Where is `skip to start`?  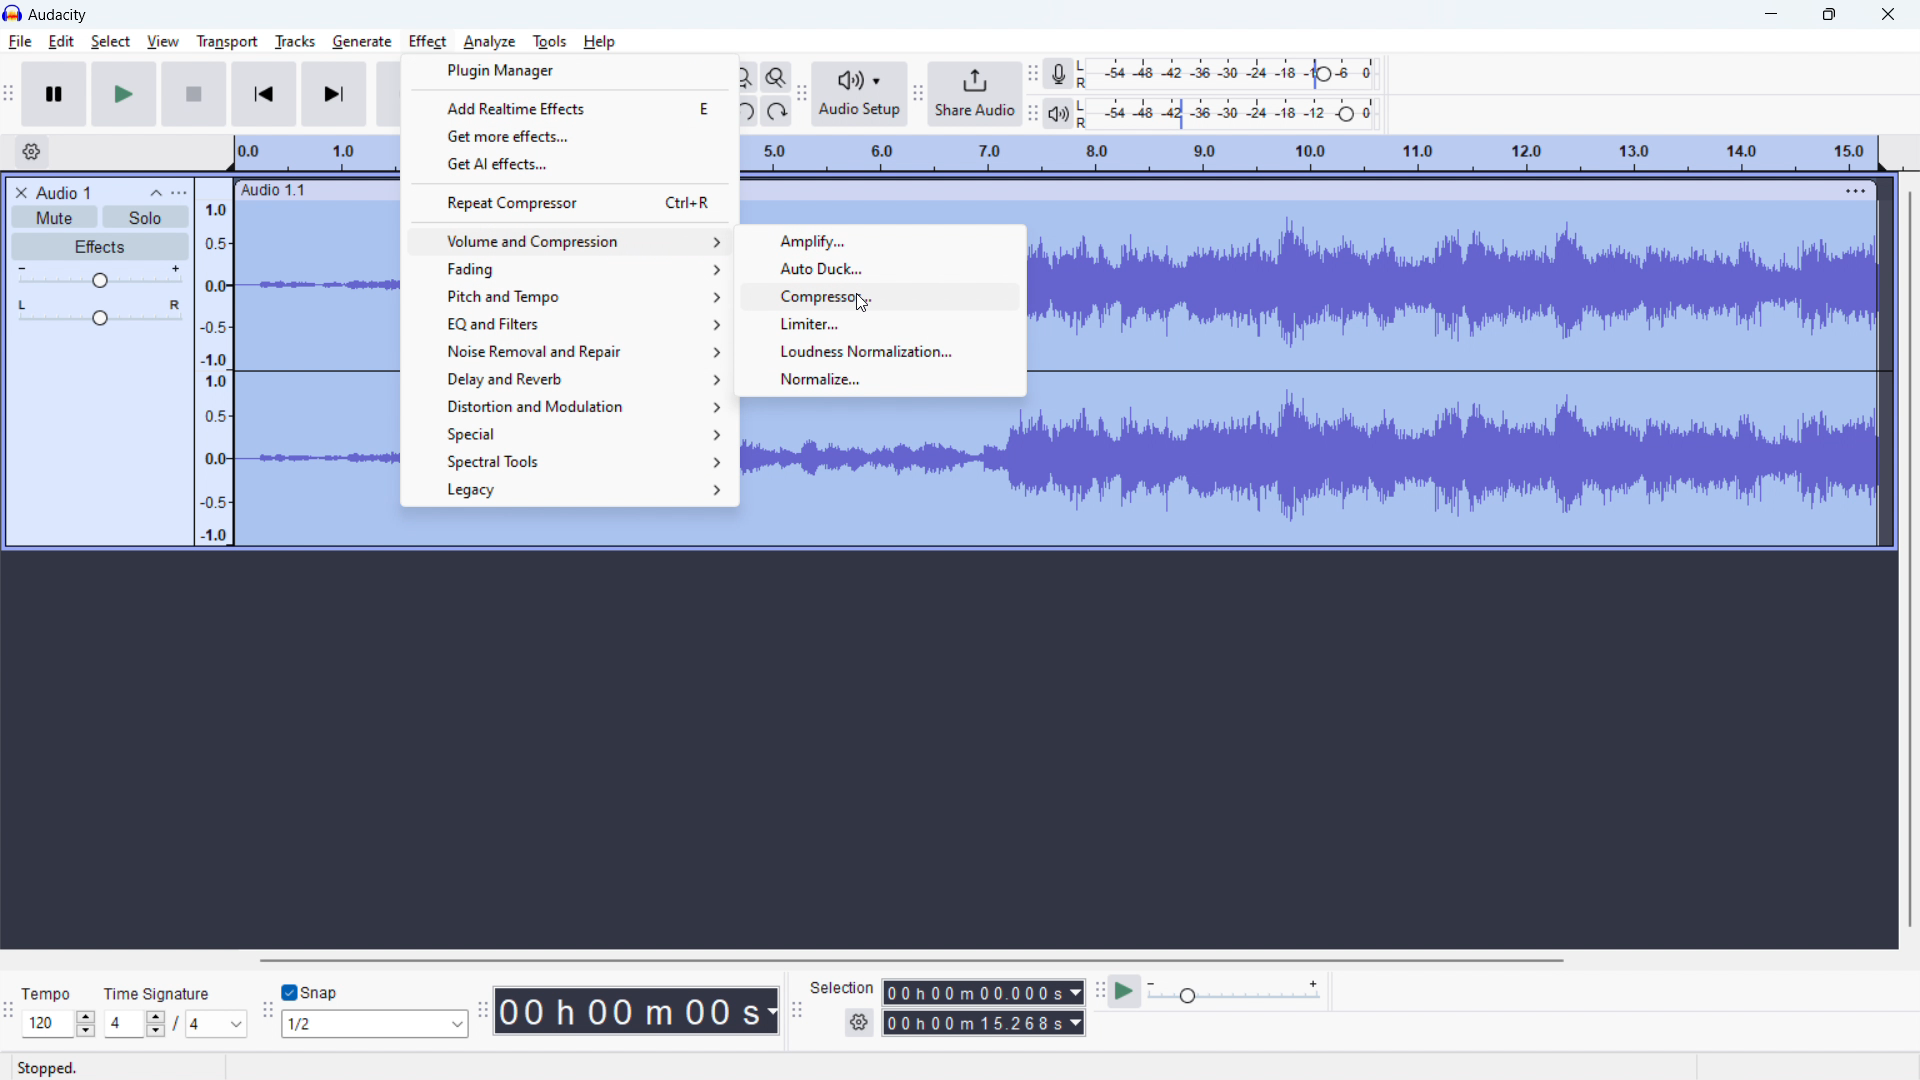 skip to start is located at coordinates (264, 94).